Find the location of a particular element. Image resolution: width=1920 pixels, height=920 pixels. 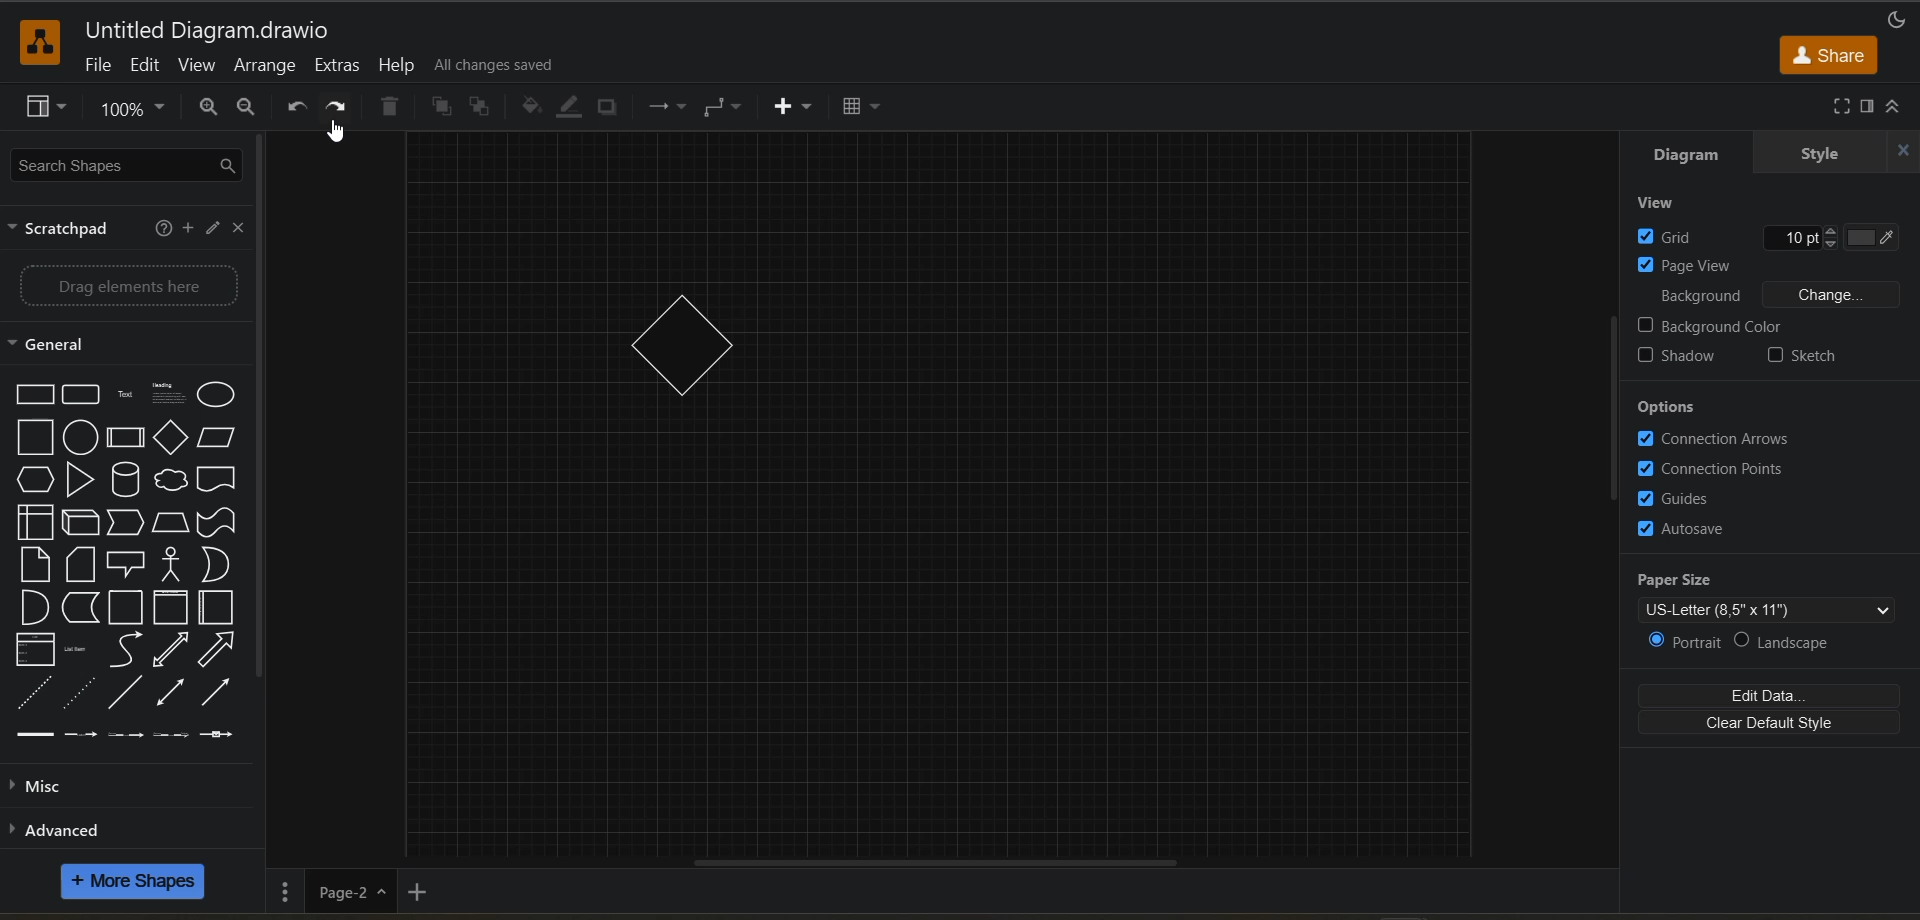

to back is located at coordinates (481, 105).